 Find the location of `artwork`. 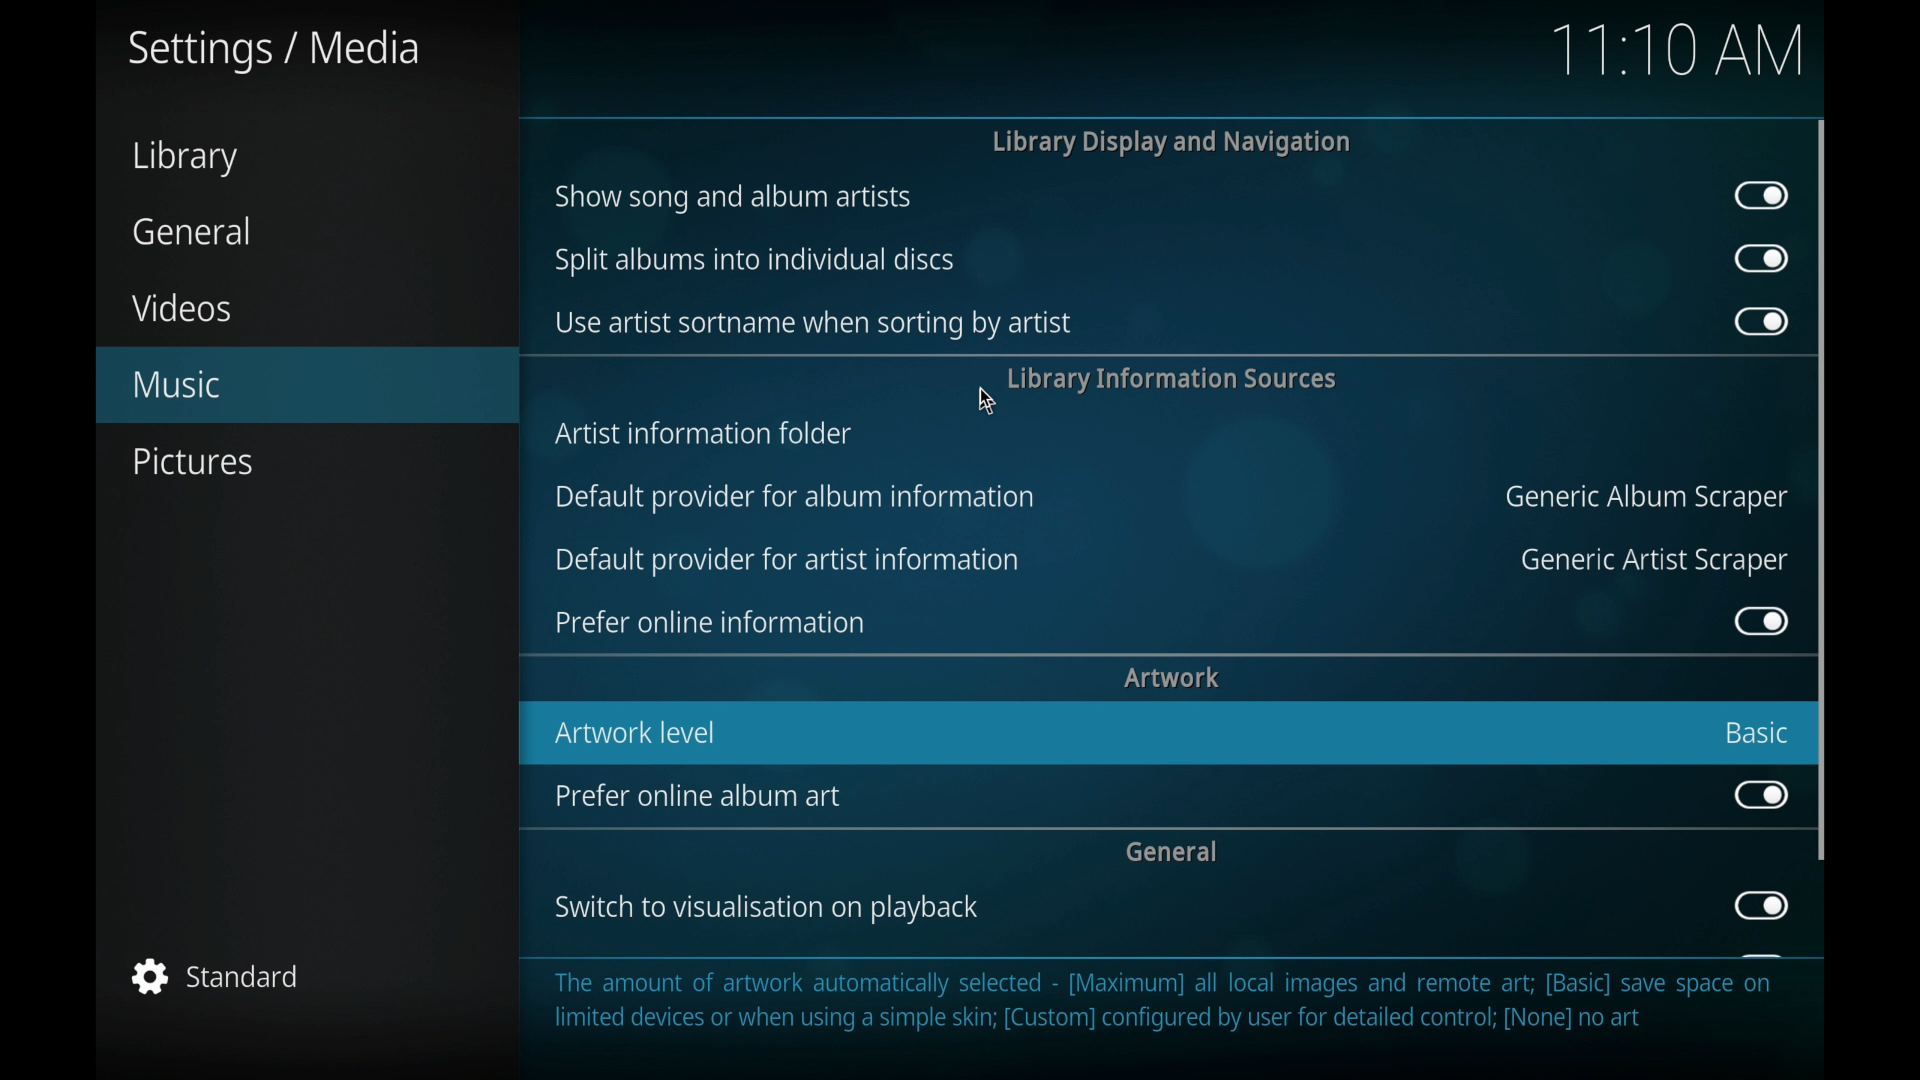

artwork is located at coordinates (1172, 677).